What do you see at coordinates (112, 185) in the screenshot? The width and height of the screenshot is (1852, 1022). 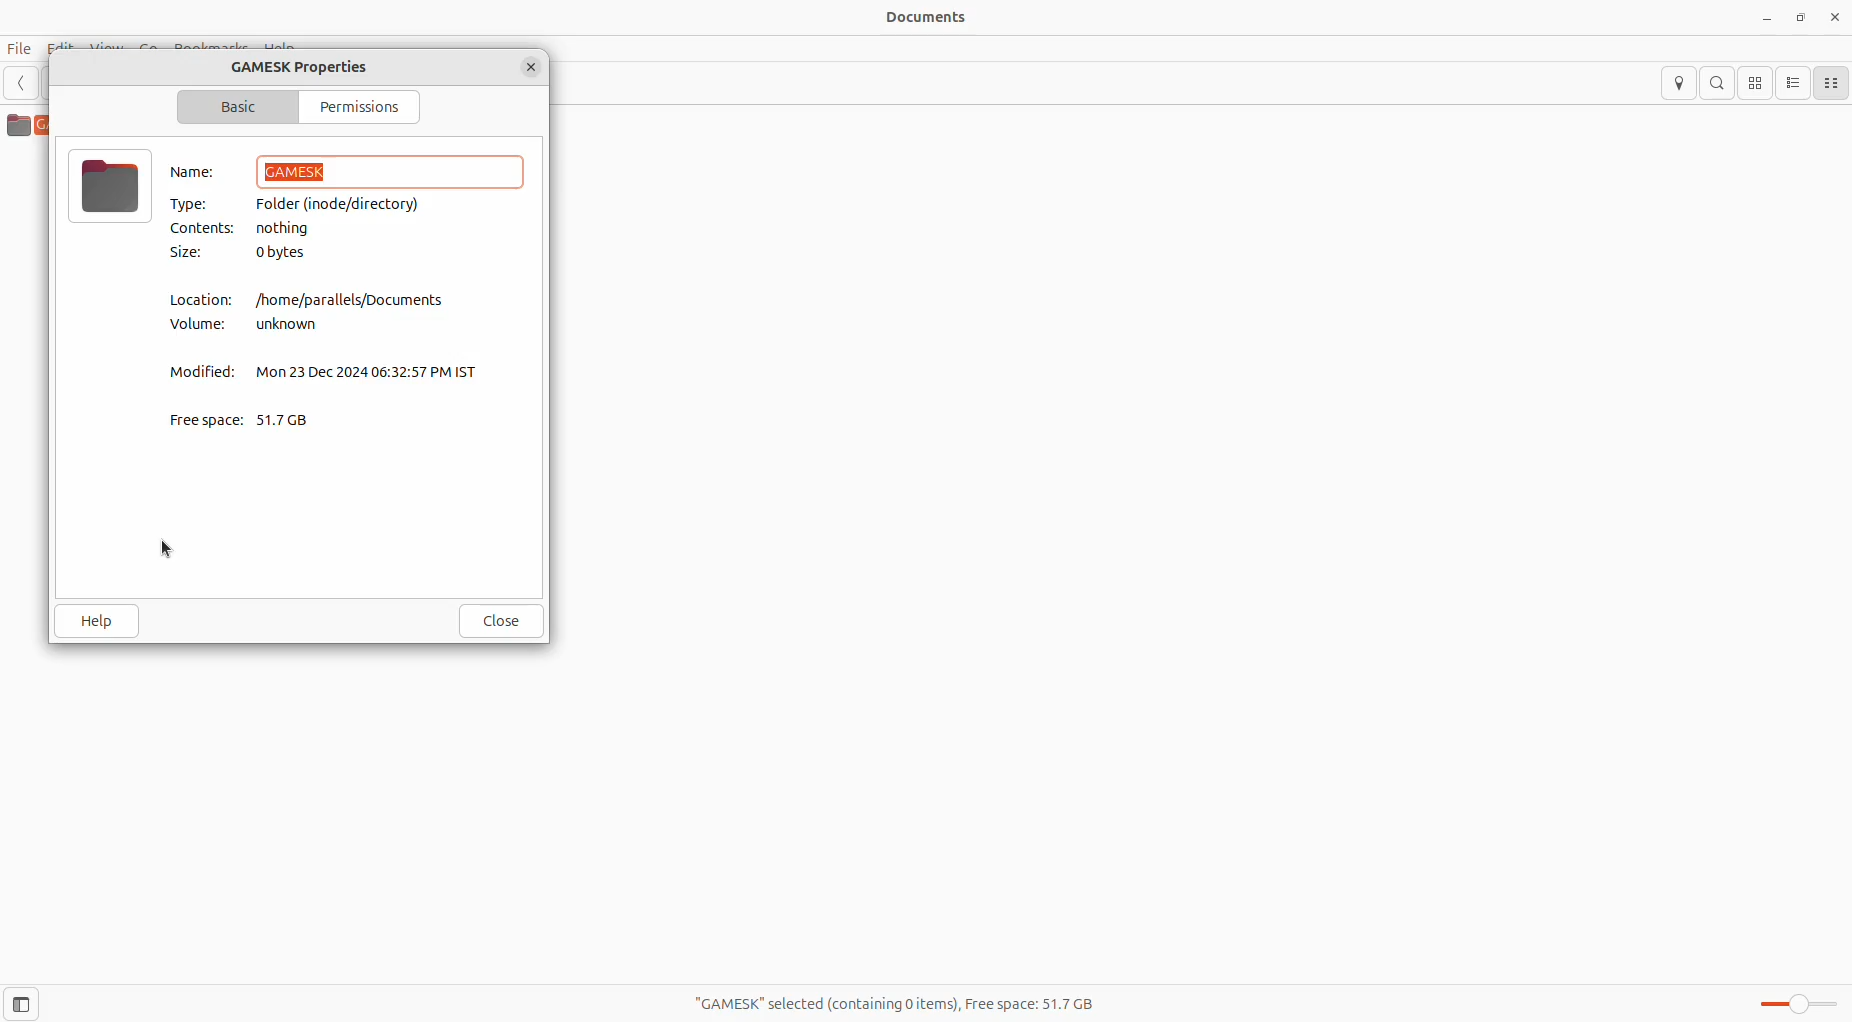 I see `file` at bounding box center [112, 185].